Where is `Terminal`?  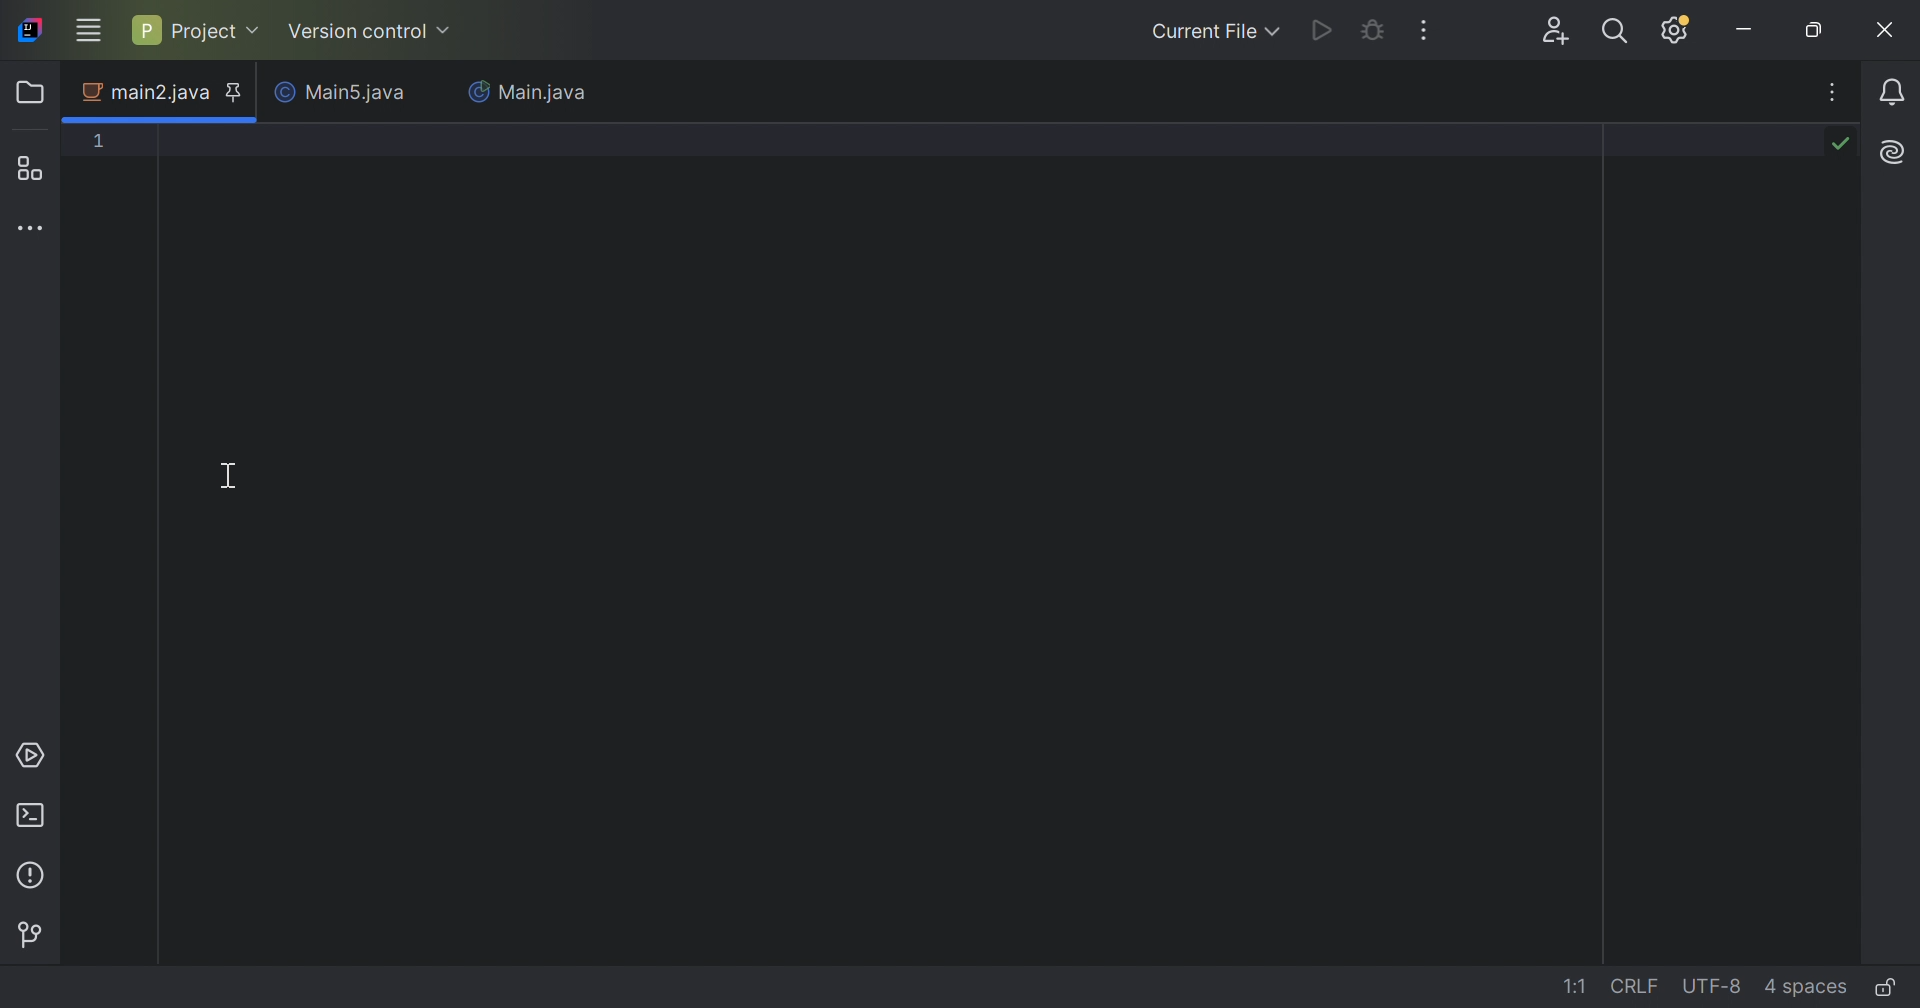
Terminal is located at coordinates (33, 818).